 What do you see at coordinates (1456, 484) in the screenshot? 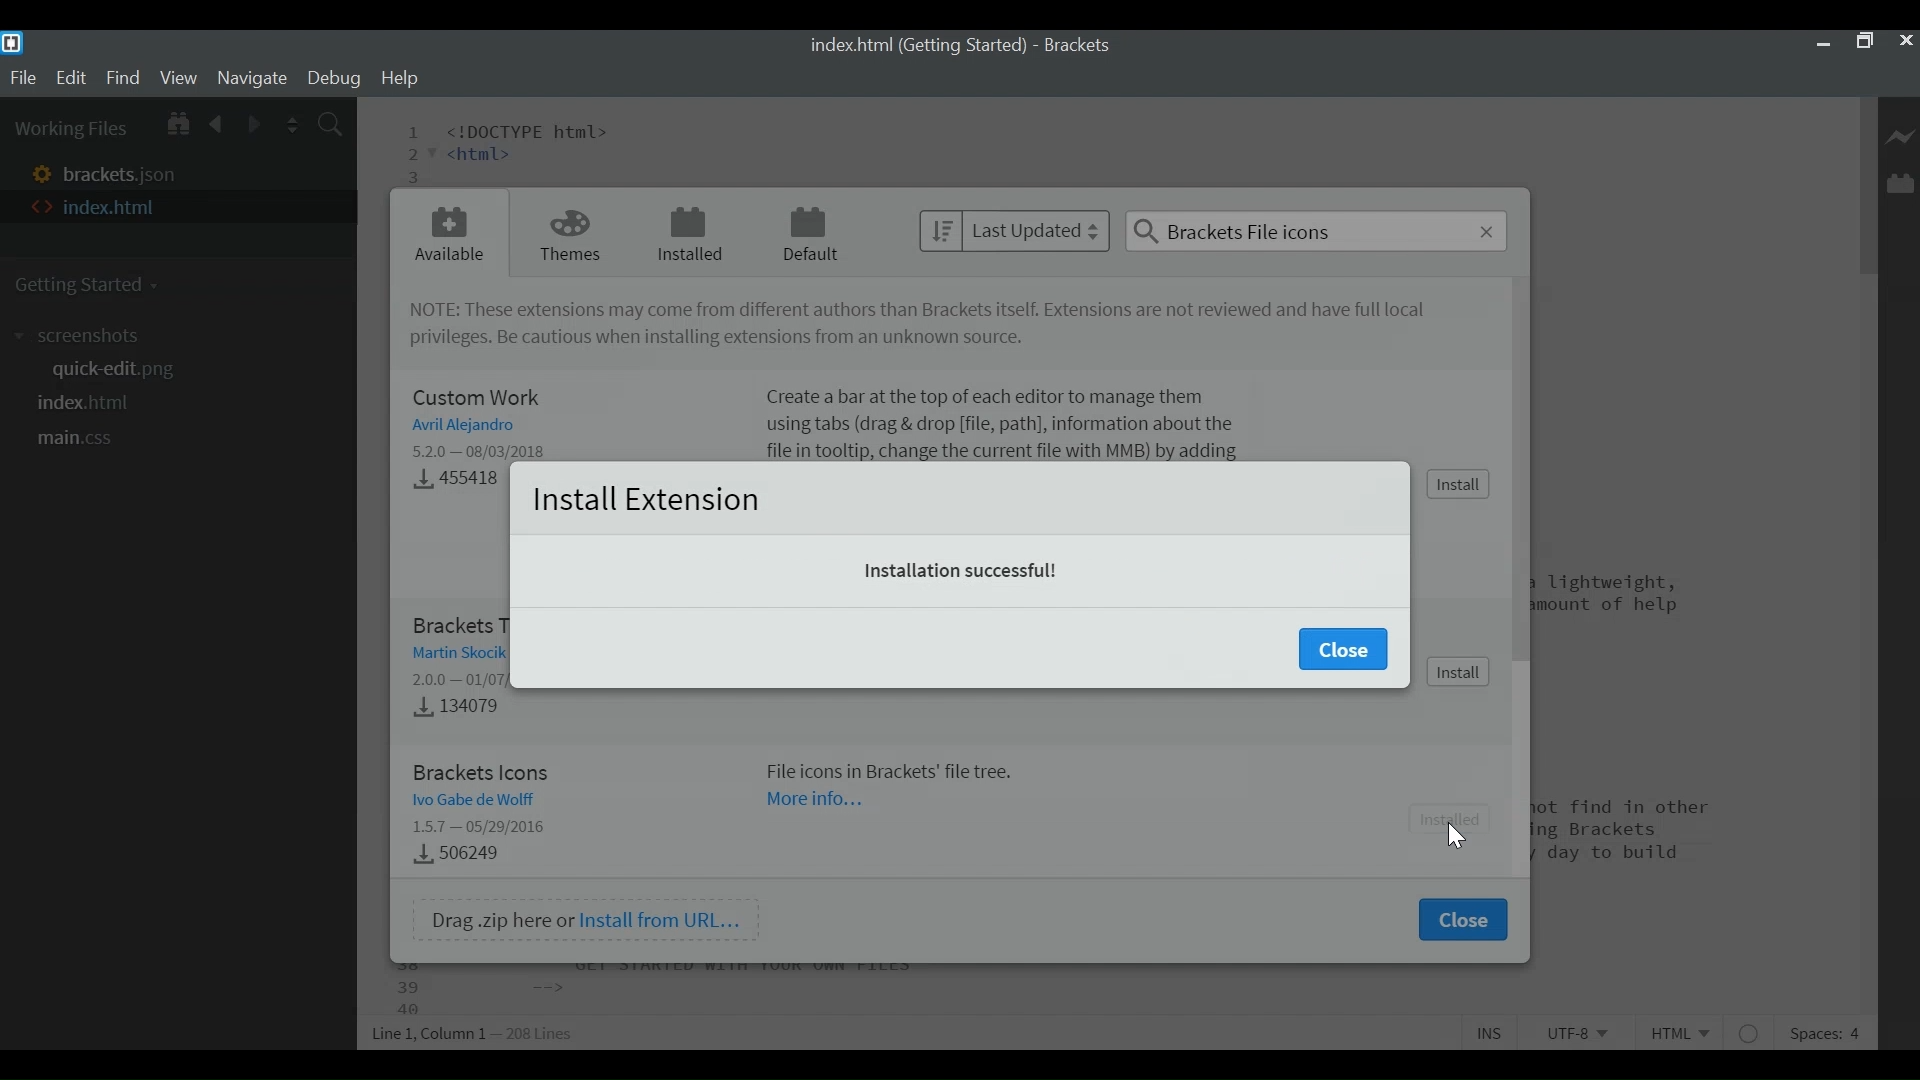
I see `Install` at bounding box center [1456, 484].